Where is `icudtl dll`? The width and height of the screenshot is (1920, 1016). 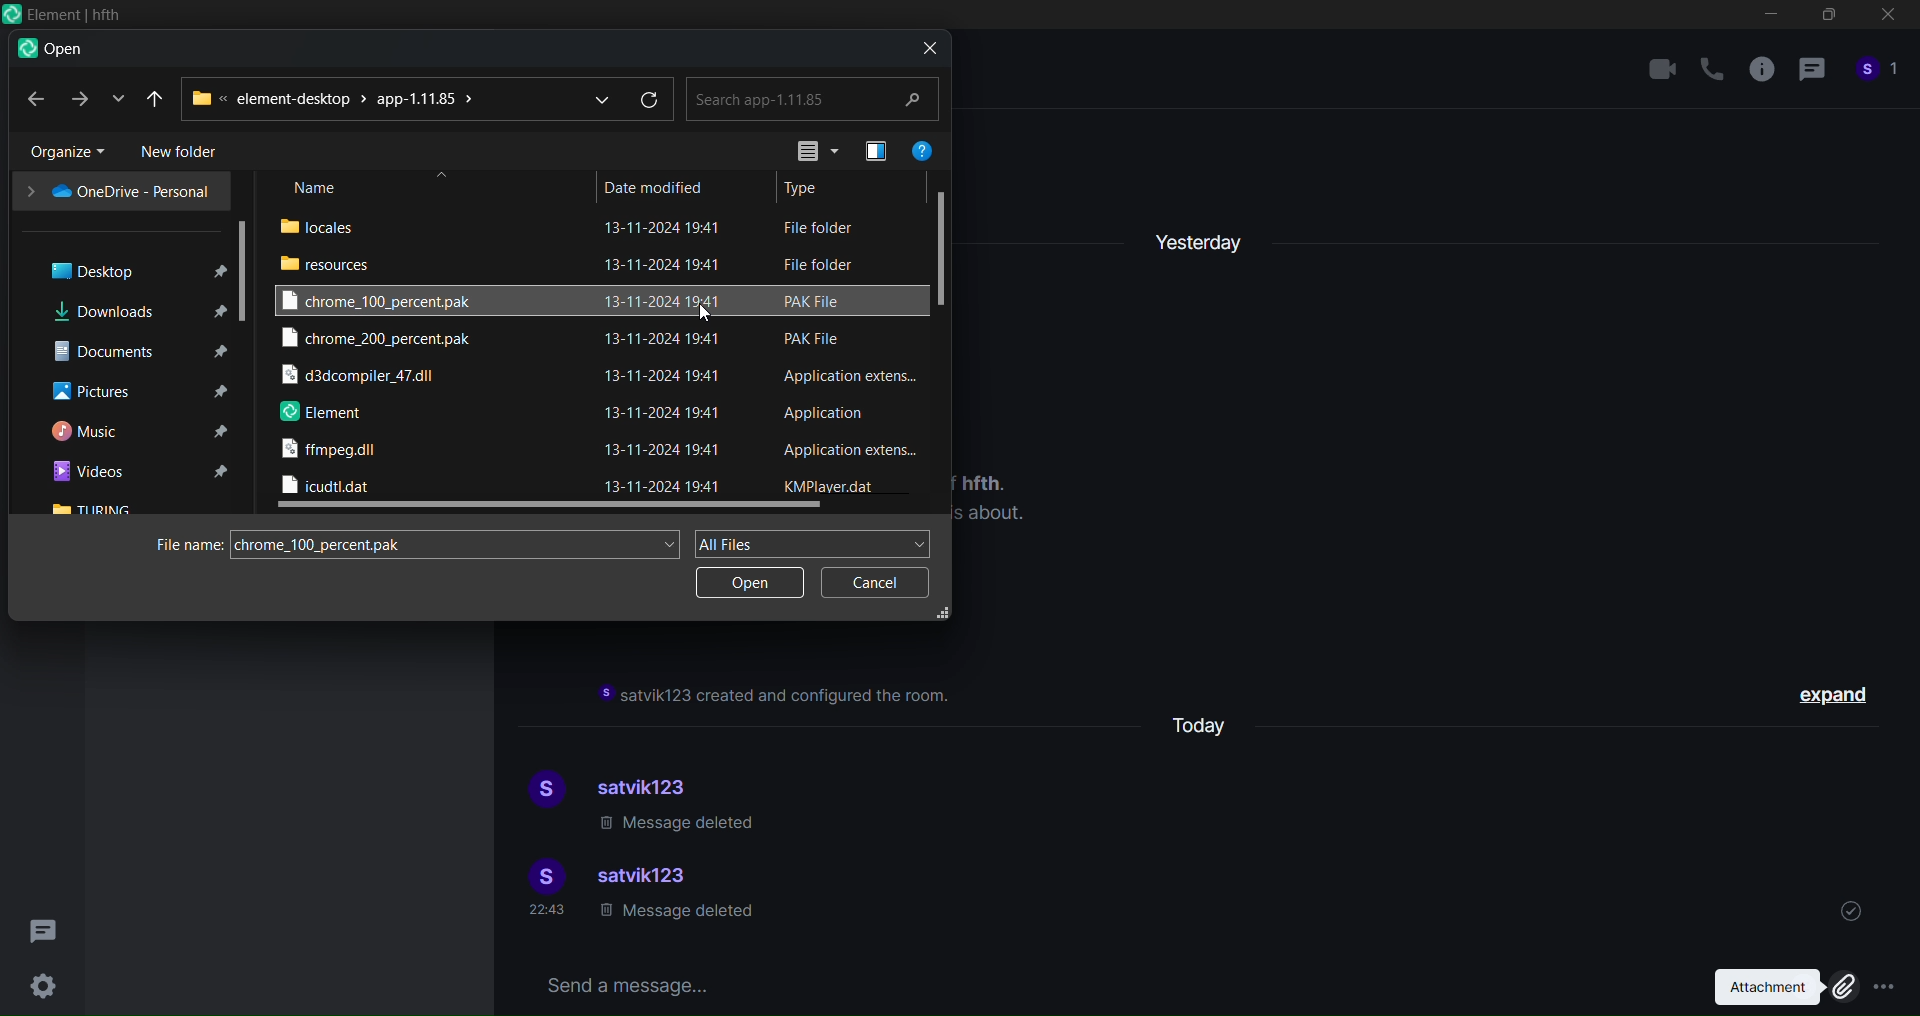
icudtl dll is located at coordinates (328, 486).